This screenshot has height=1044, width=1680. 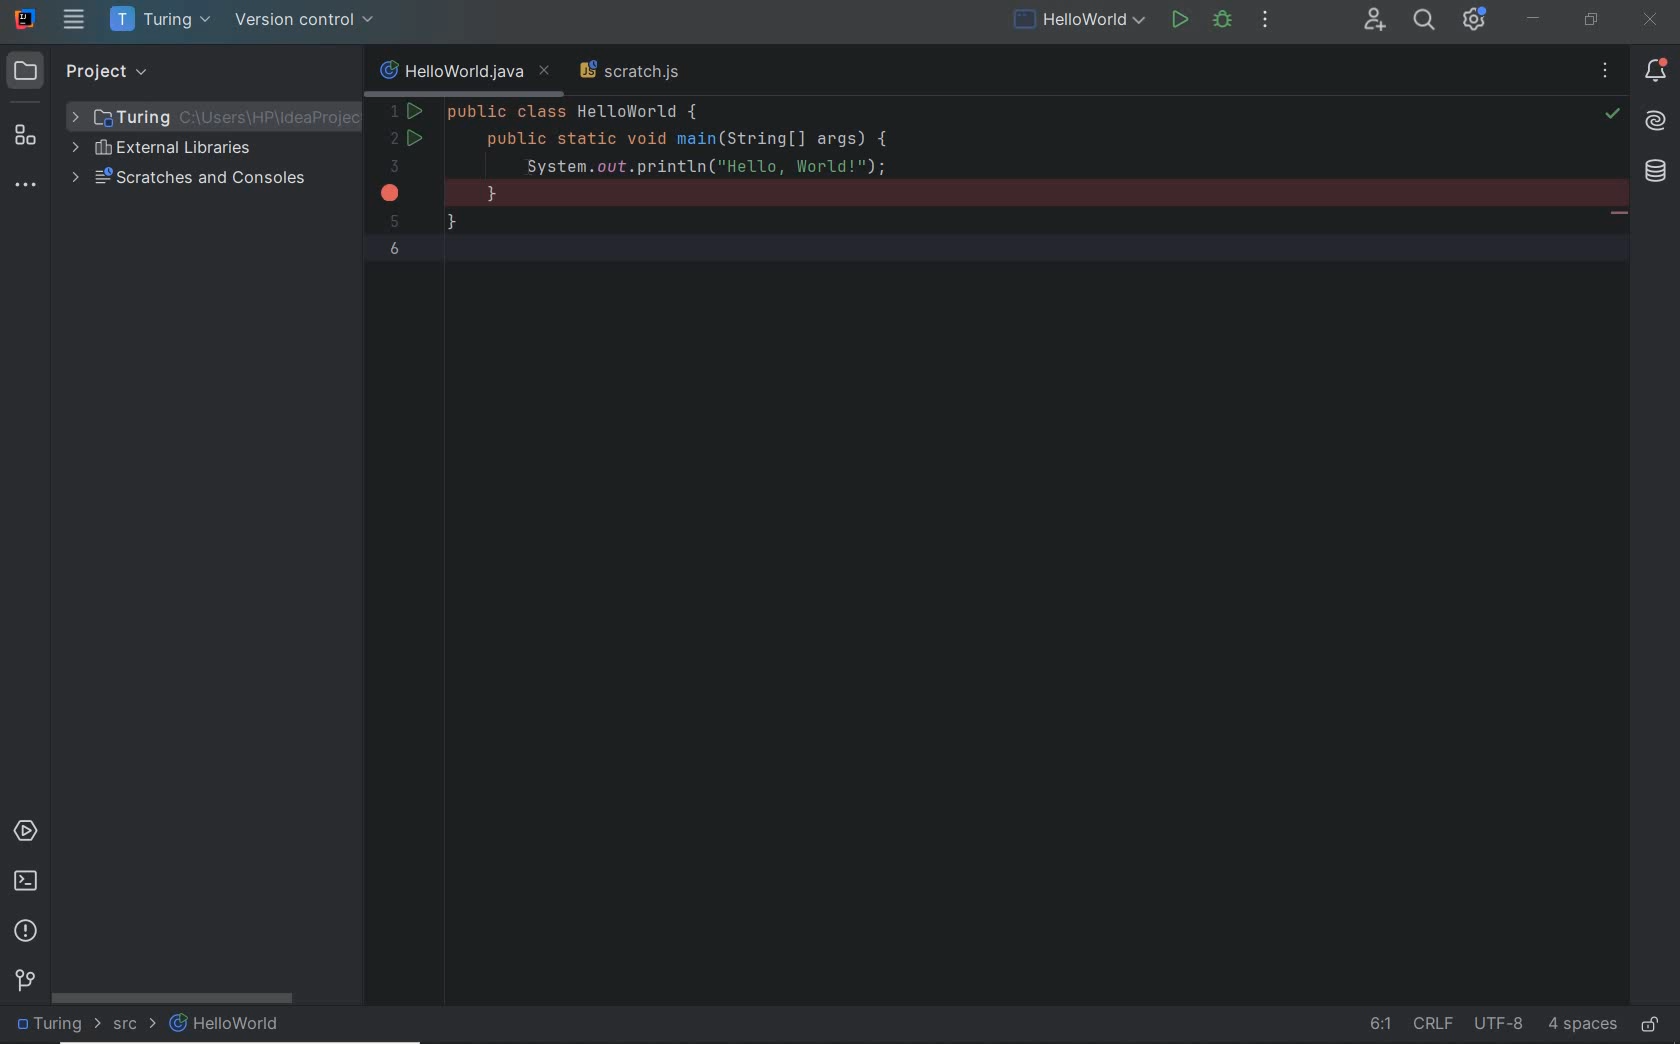 I want to click on restore down, so click(x=1589, y=18).